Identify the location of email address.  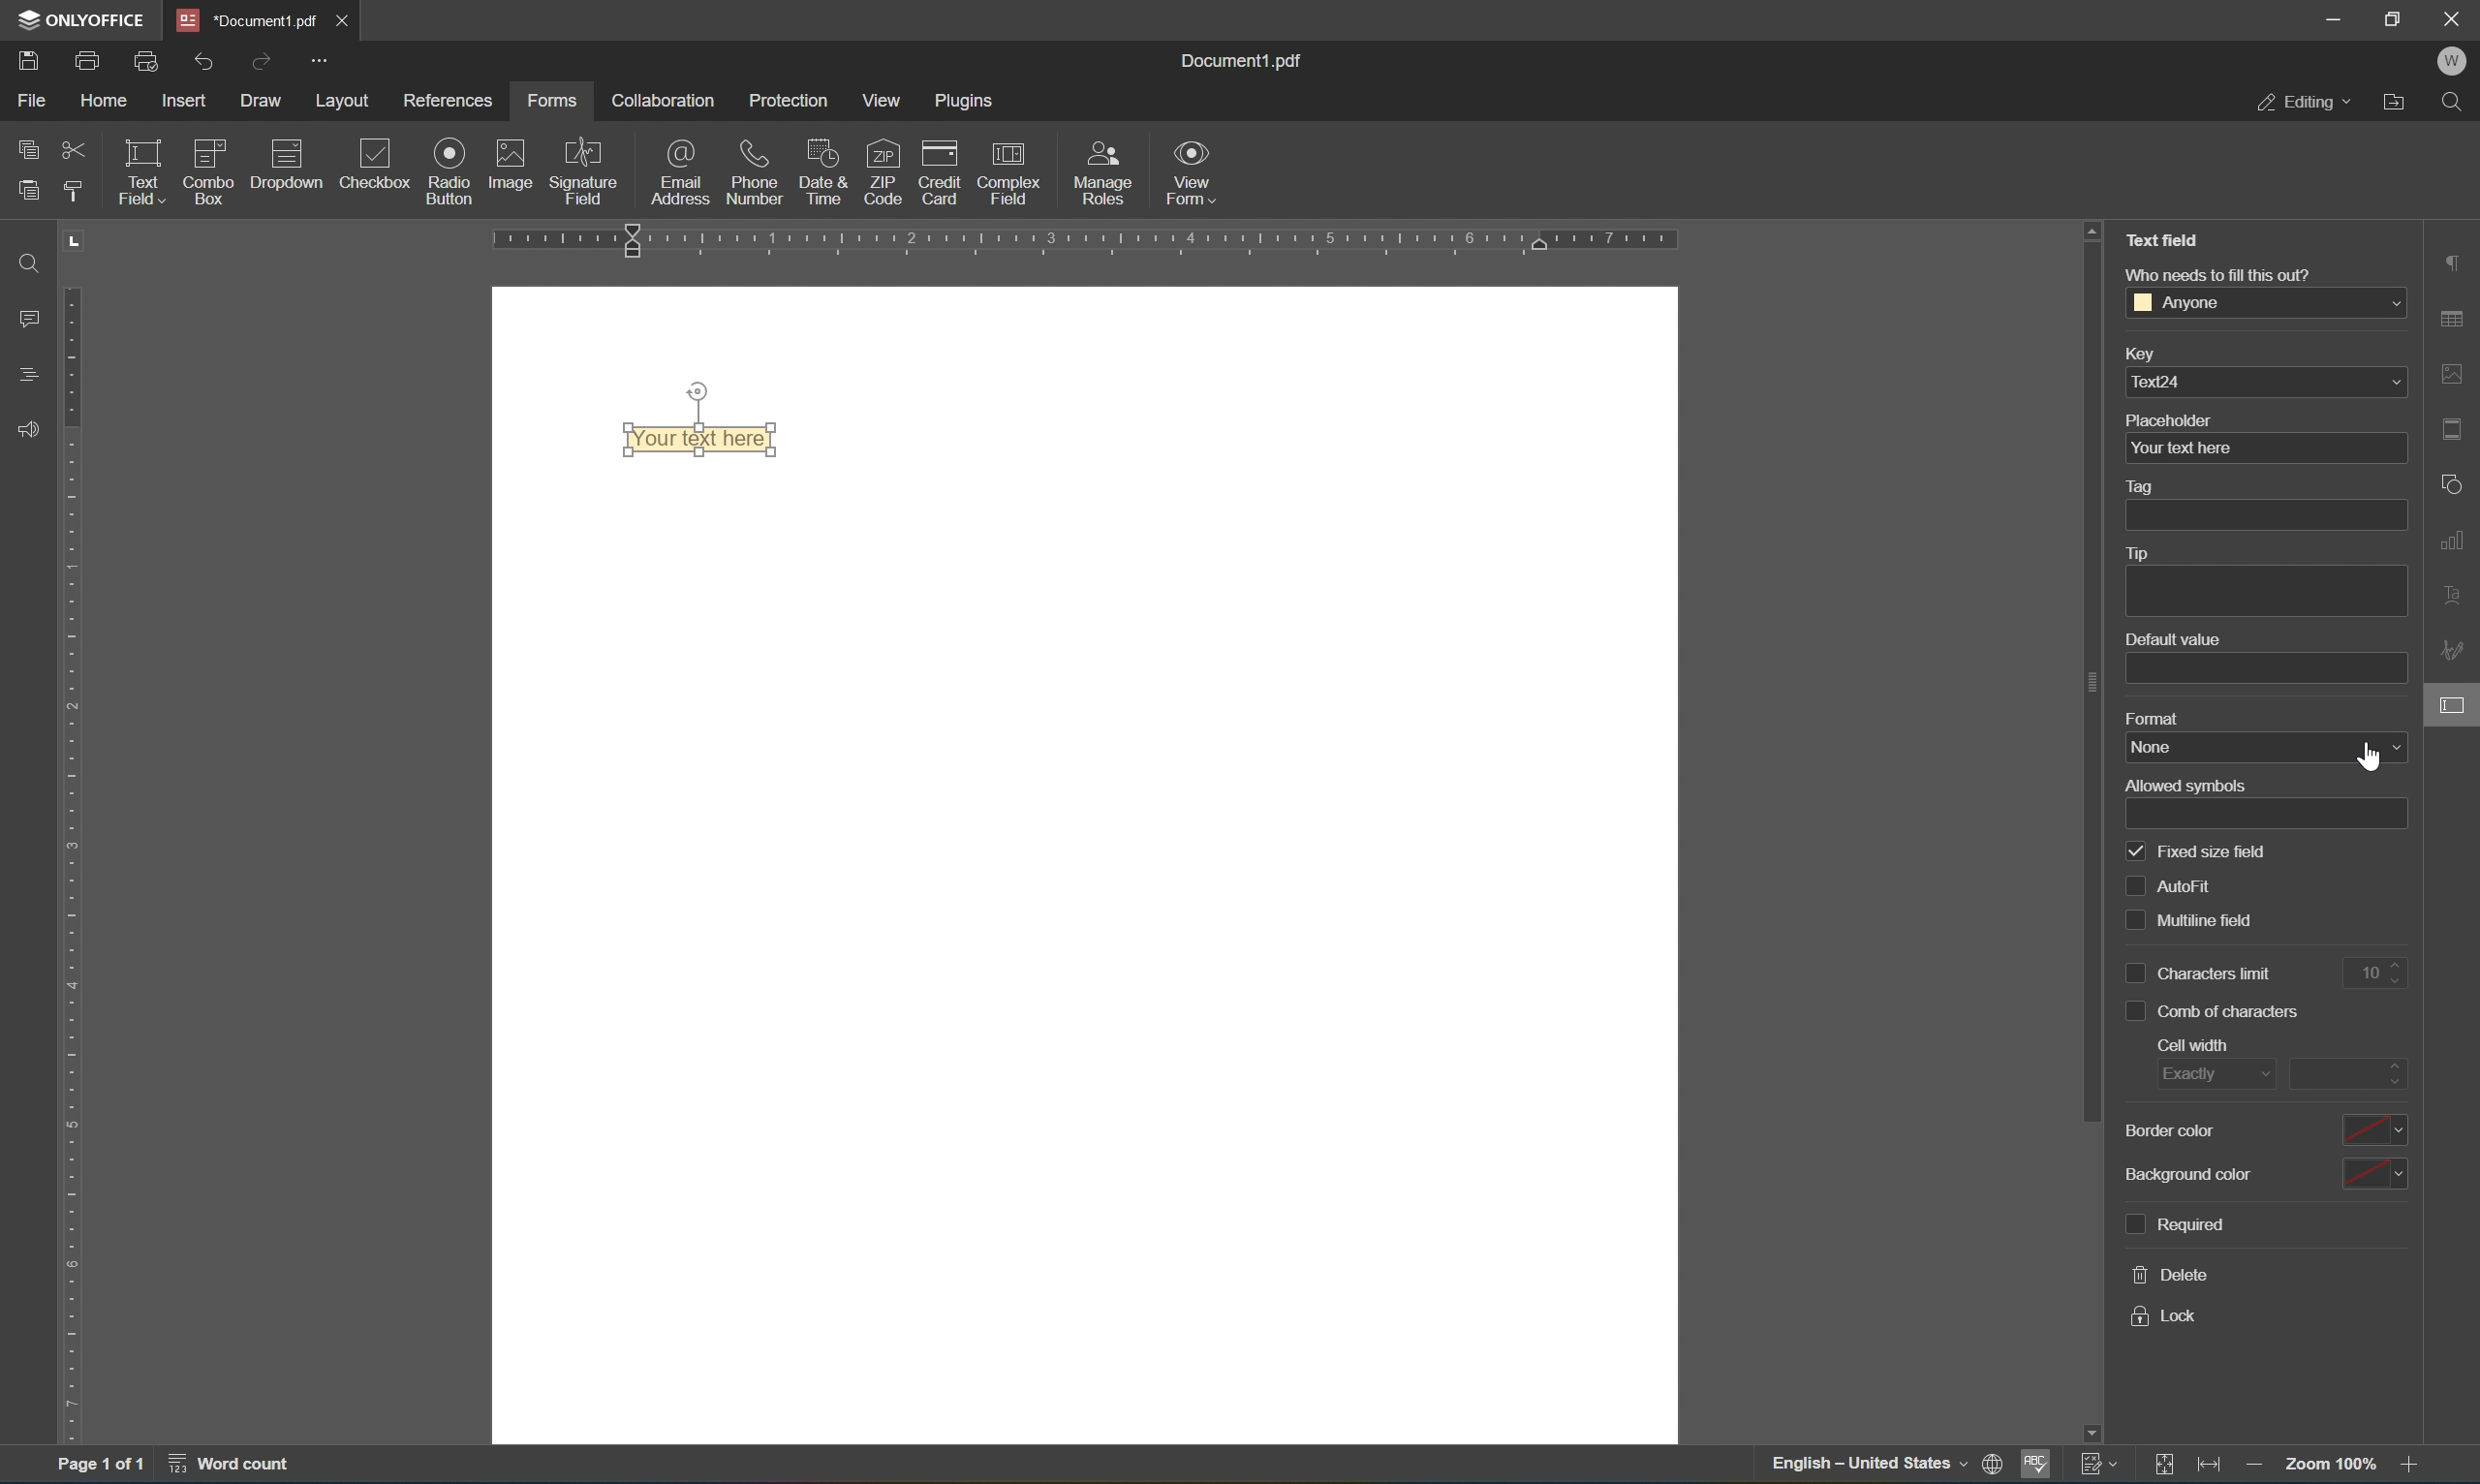
(681, 171).